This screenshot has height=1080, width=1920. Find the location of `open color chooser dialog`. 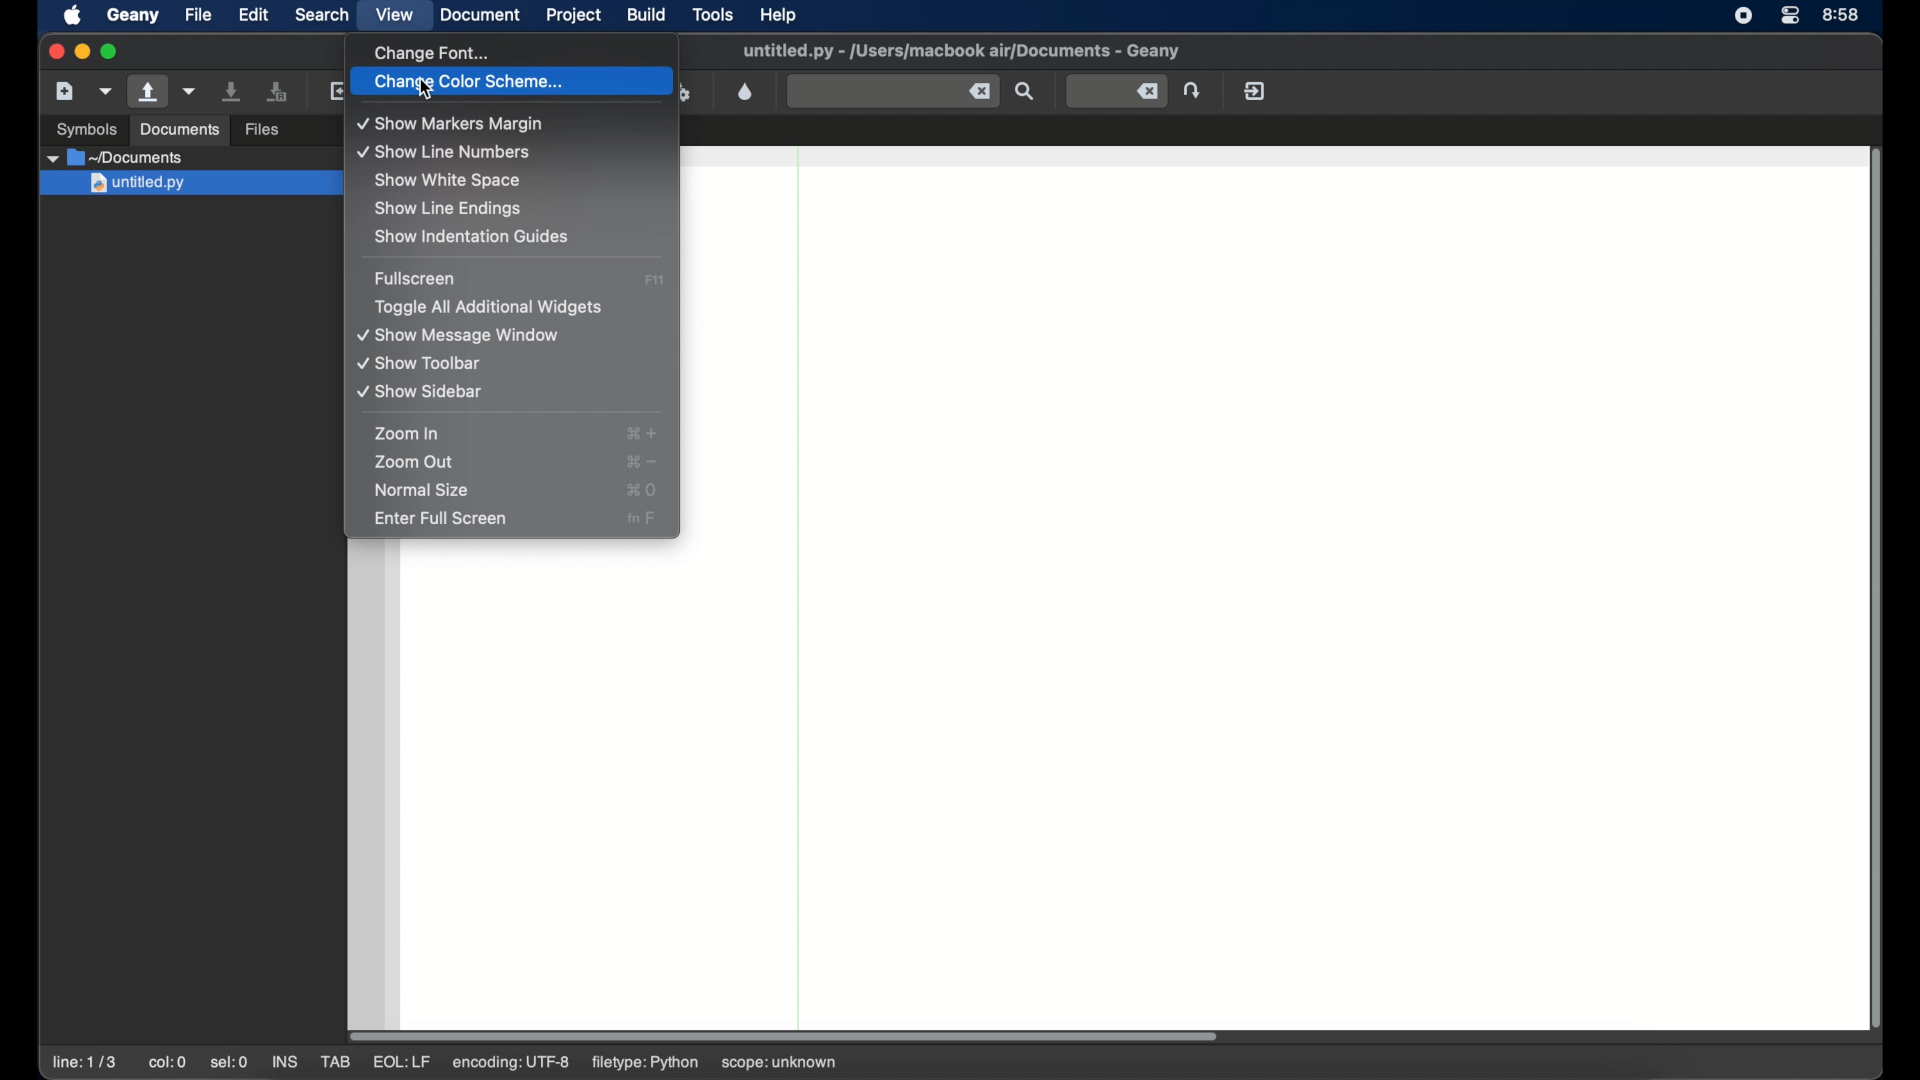

open color chooser dialog is located at coordinates (746, 91).